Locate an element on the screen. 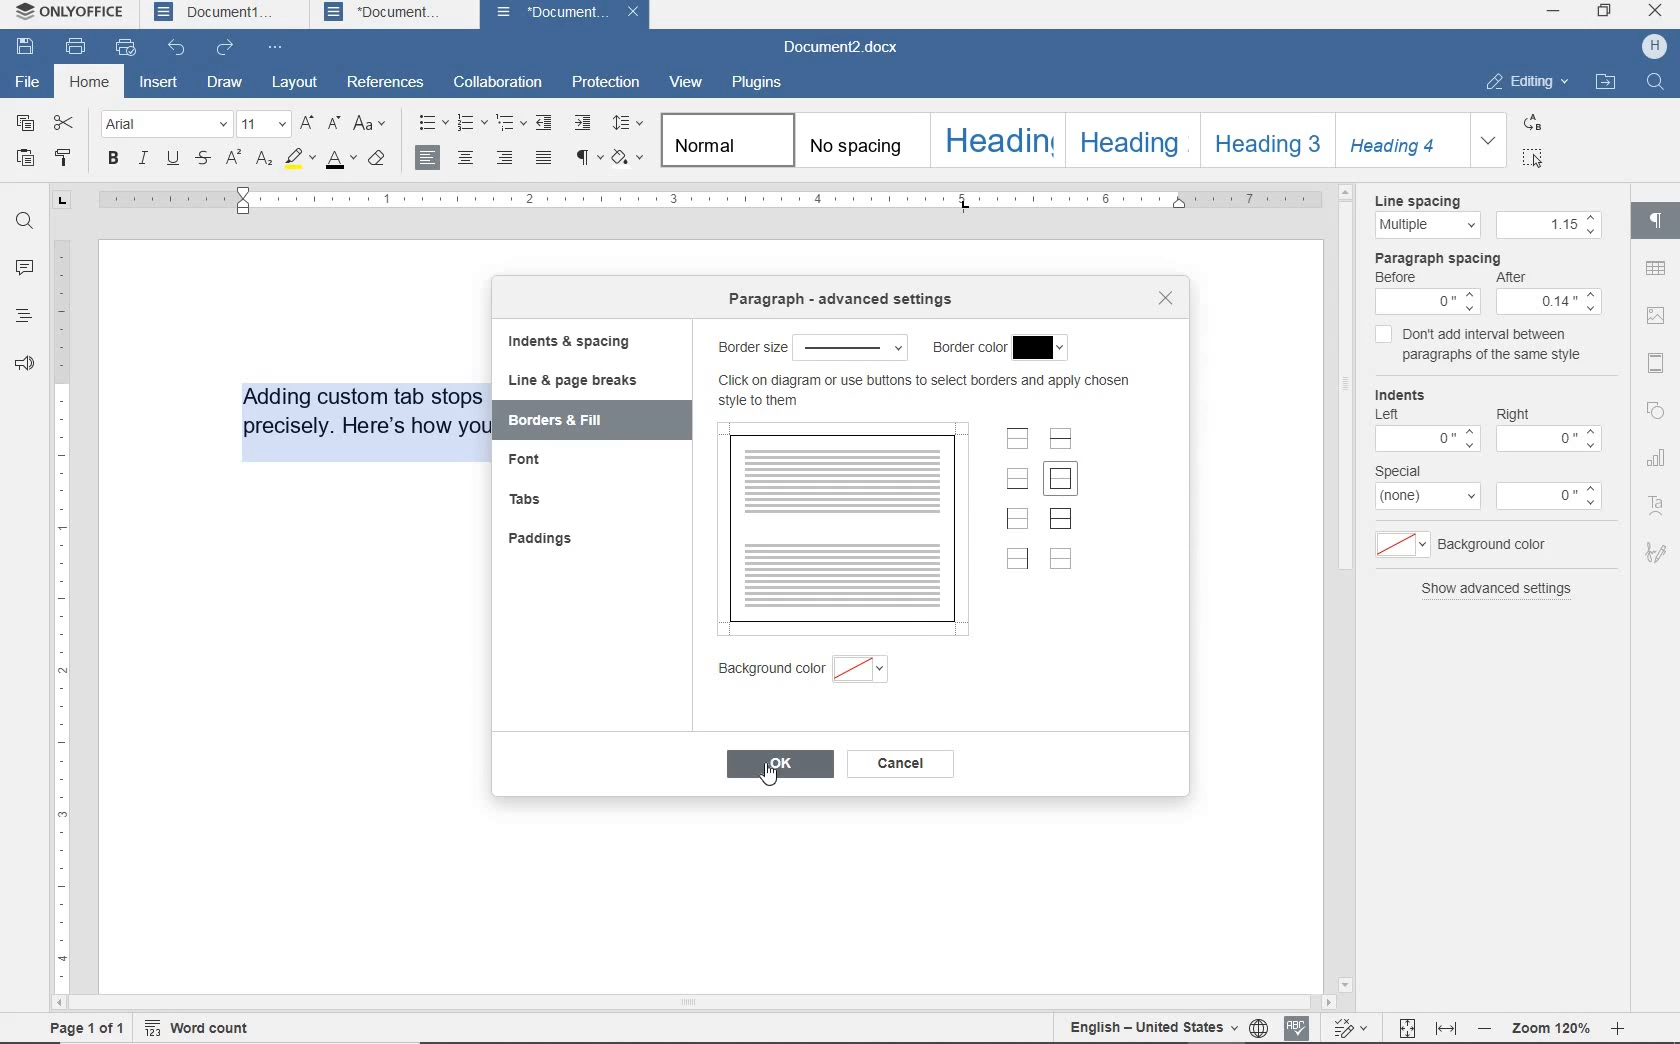  copy style is located at coordinates (61, 158).